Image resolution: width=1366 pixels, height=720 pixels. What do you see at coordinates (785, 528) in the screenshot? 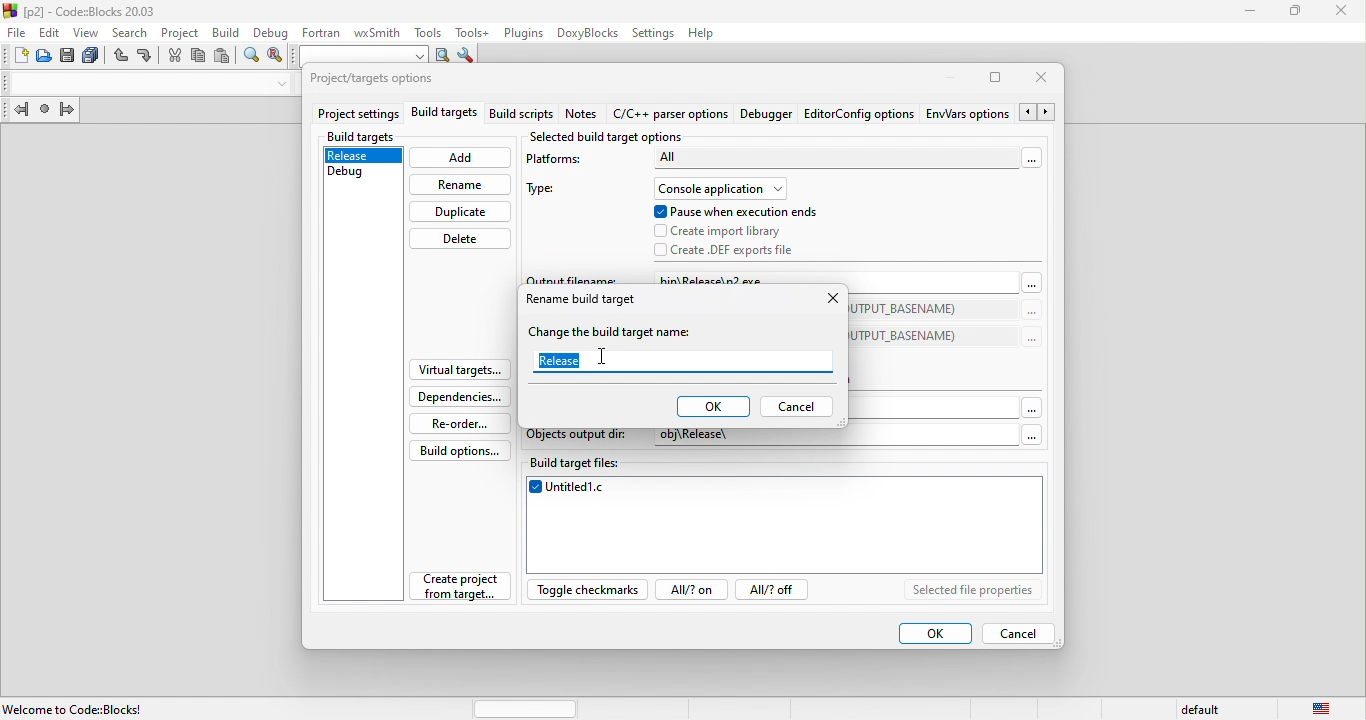
I see `untitled` at bounding box center [785, 528].